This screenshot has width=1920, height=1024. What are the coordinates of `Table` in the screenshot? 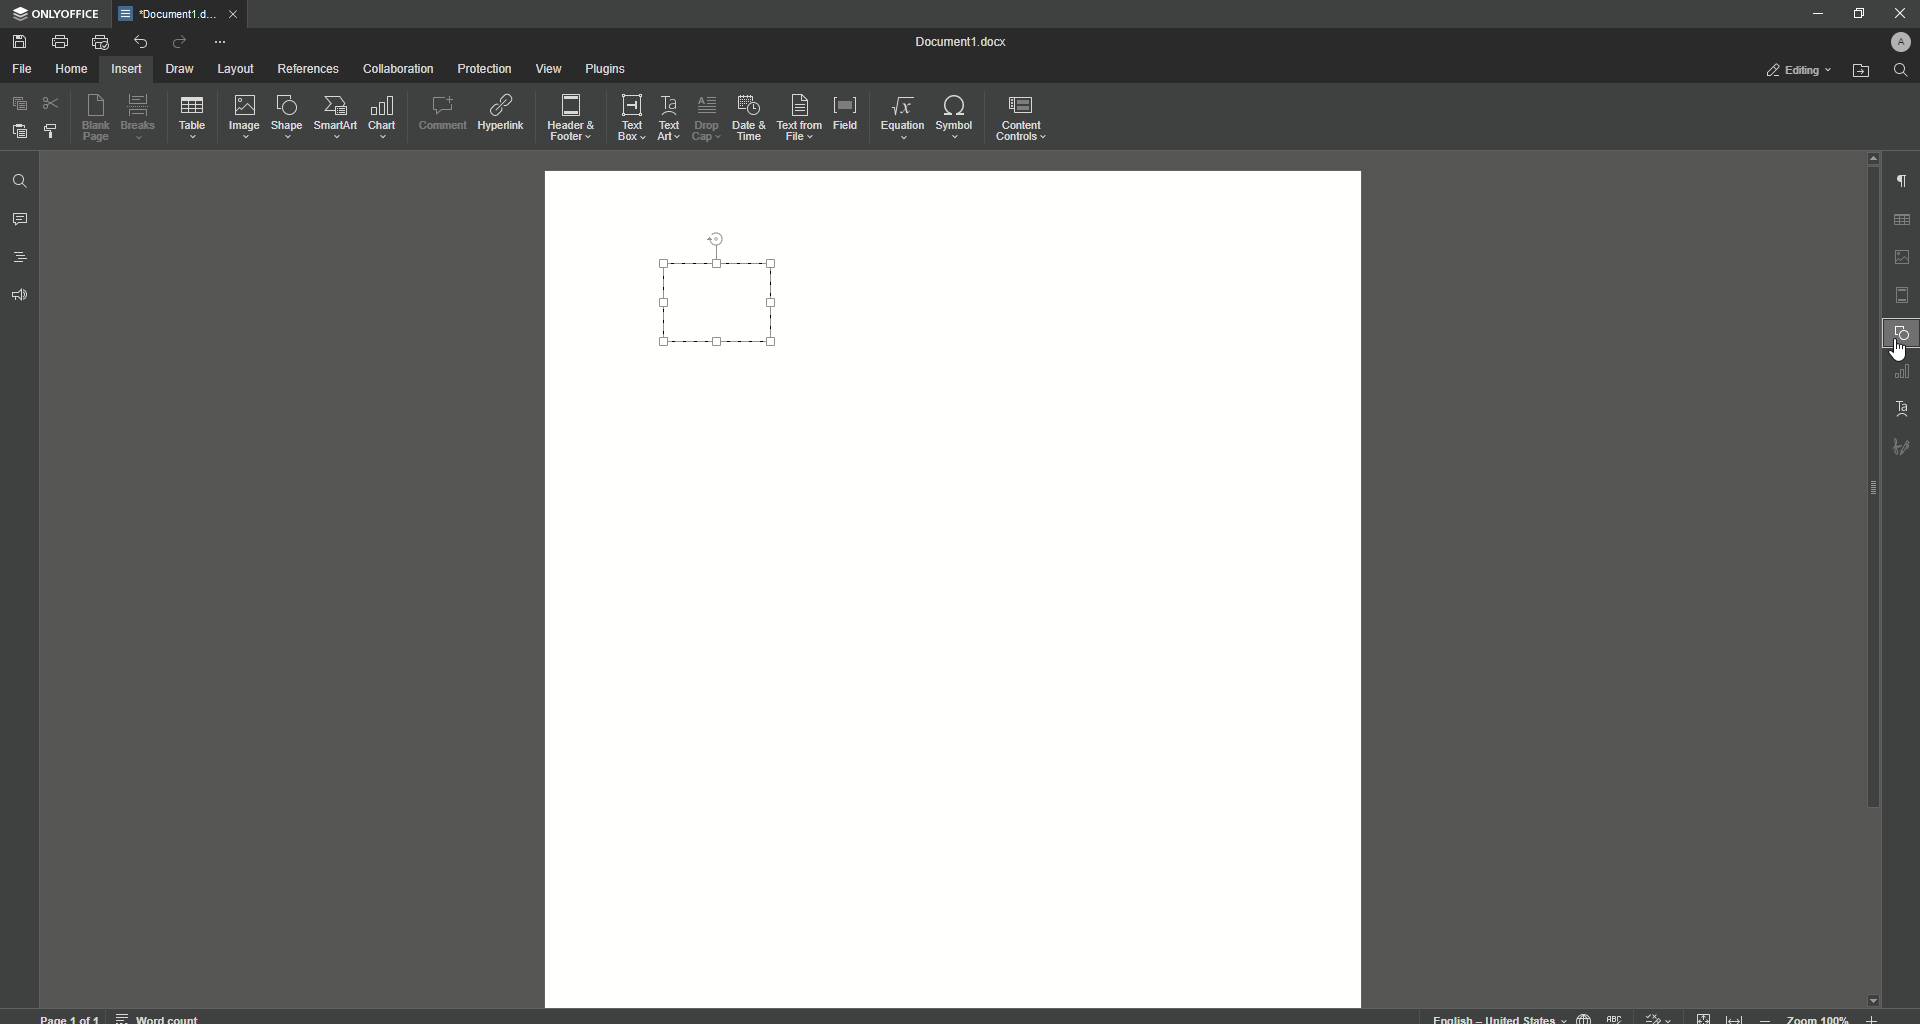 It's located at (192, 121).